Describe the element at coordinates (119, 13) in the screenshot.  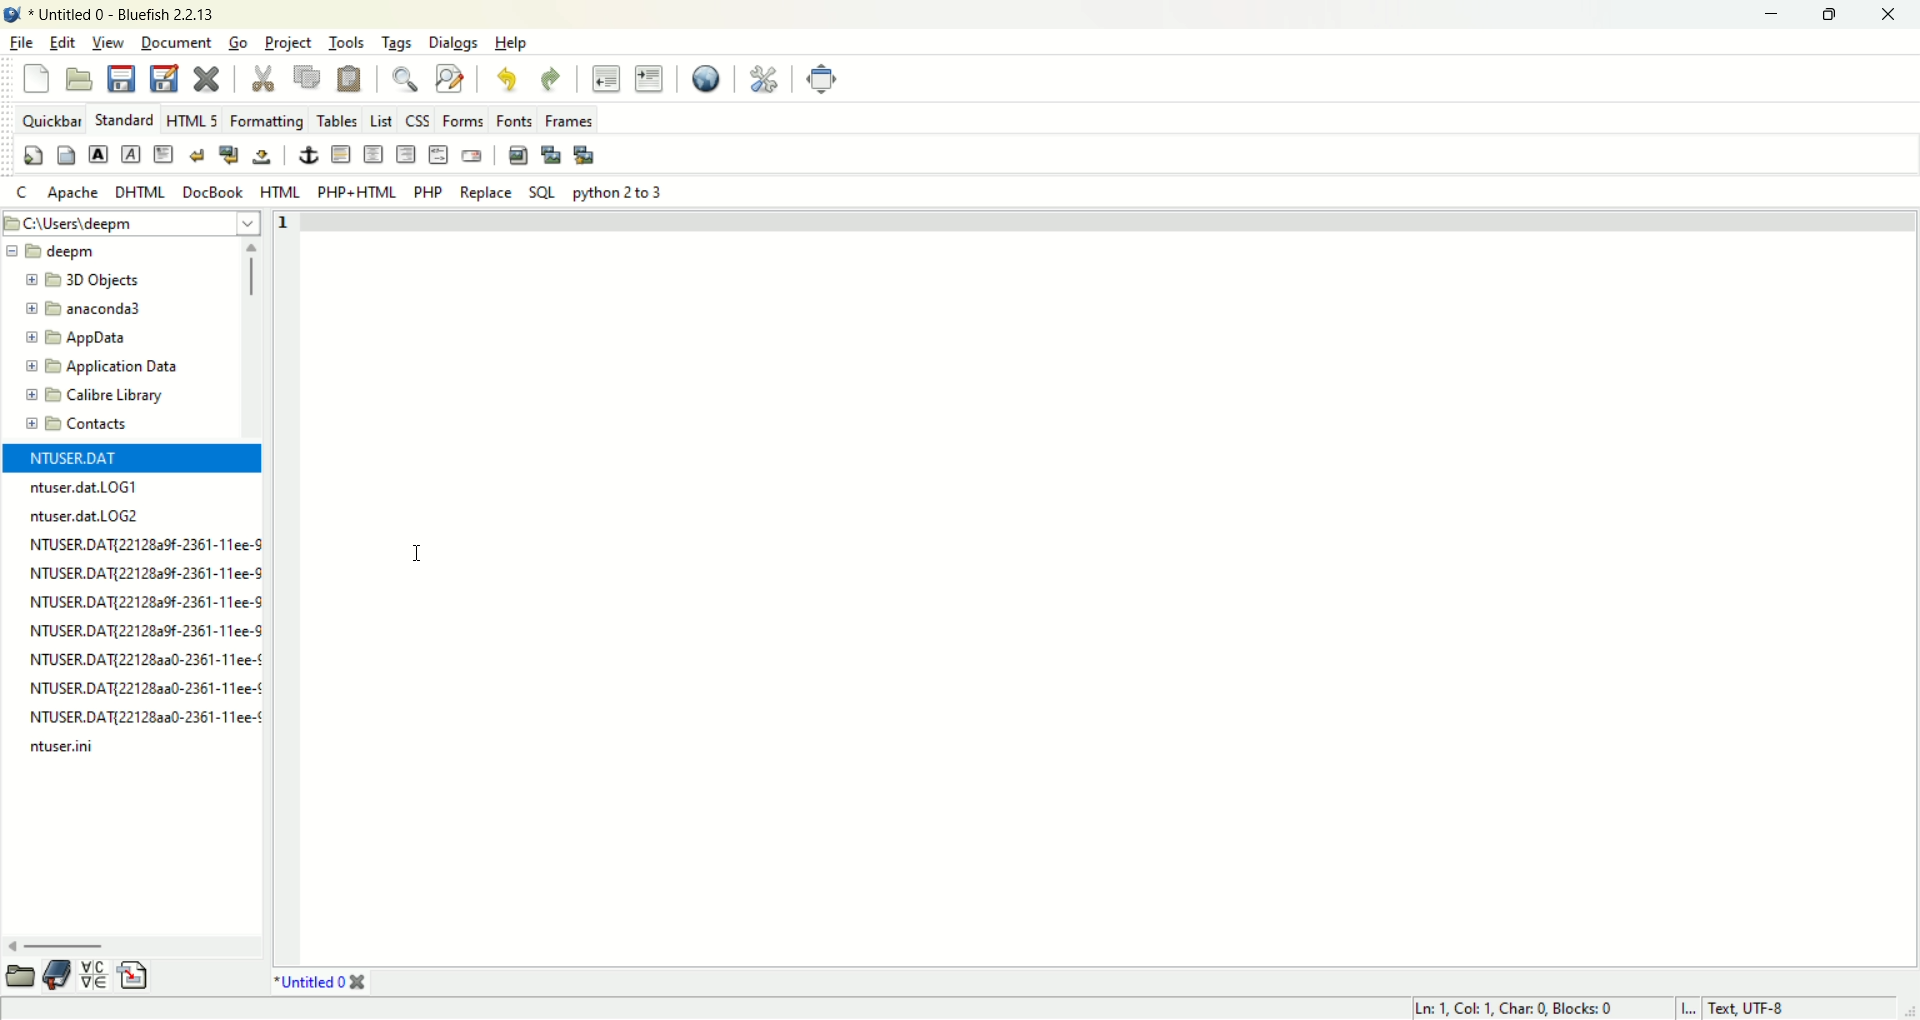
I see `document name` at that location.